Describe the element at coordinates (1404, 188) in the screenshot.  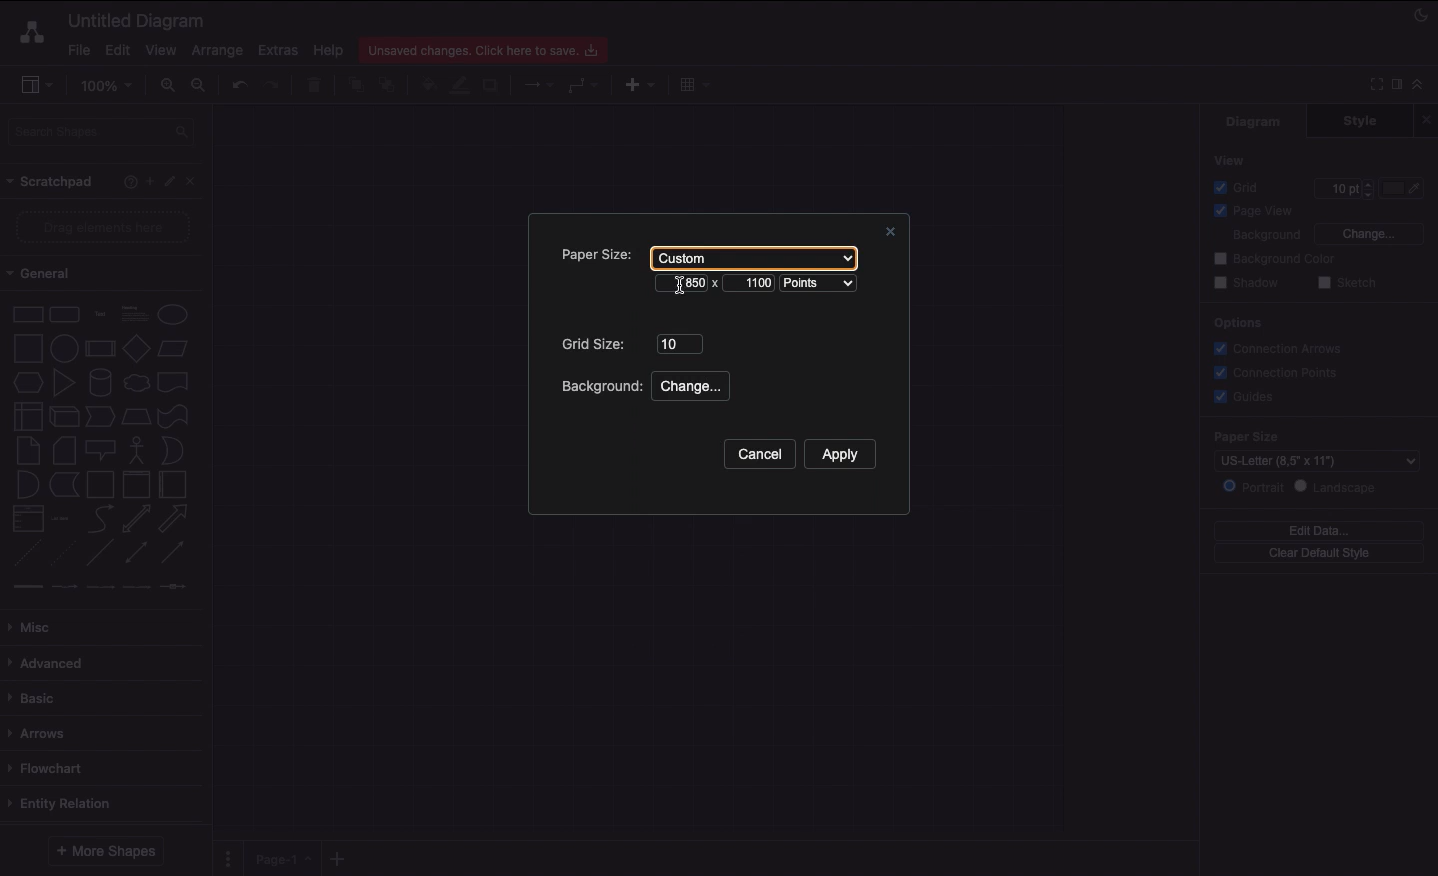
I see `Color` at that location.